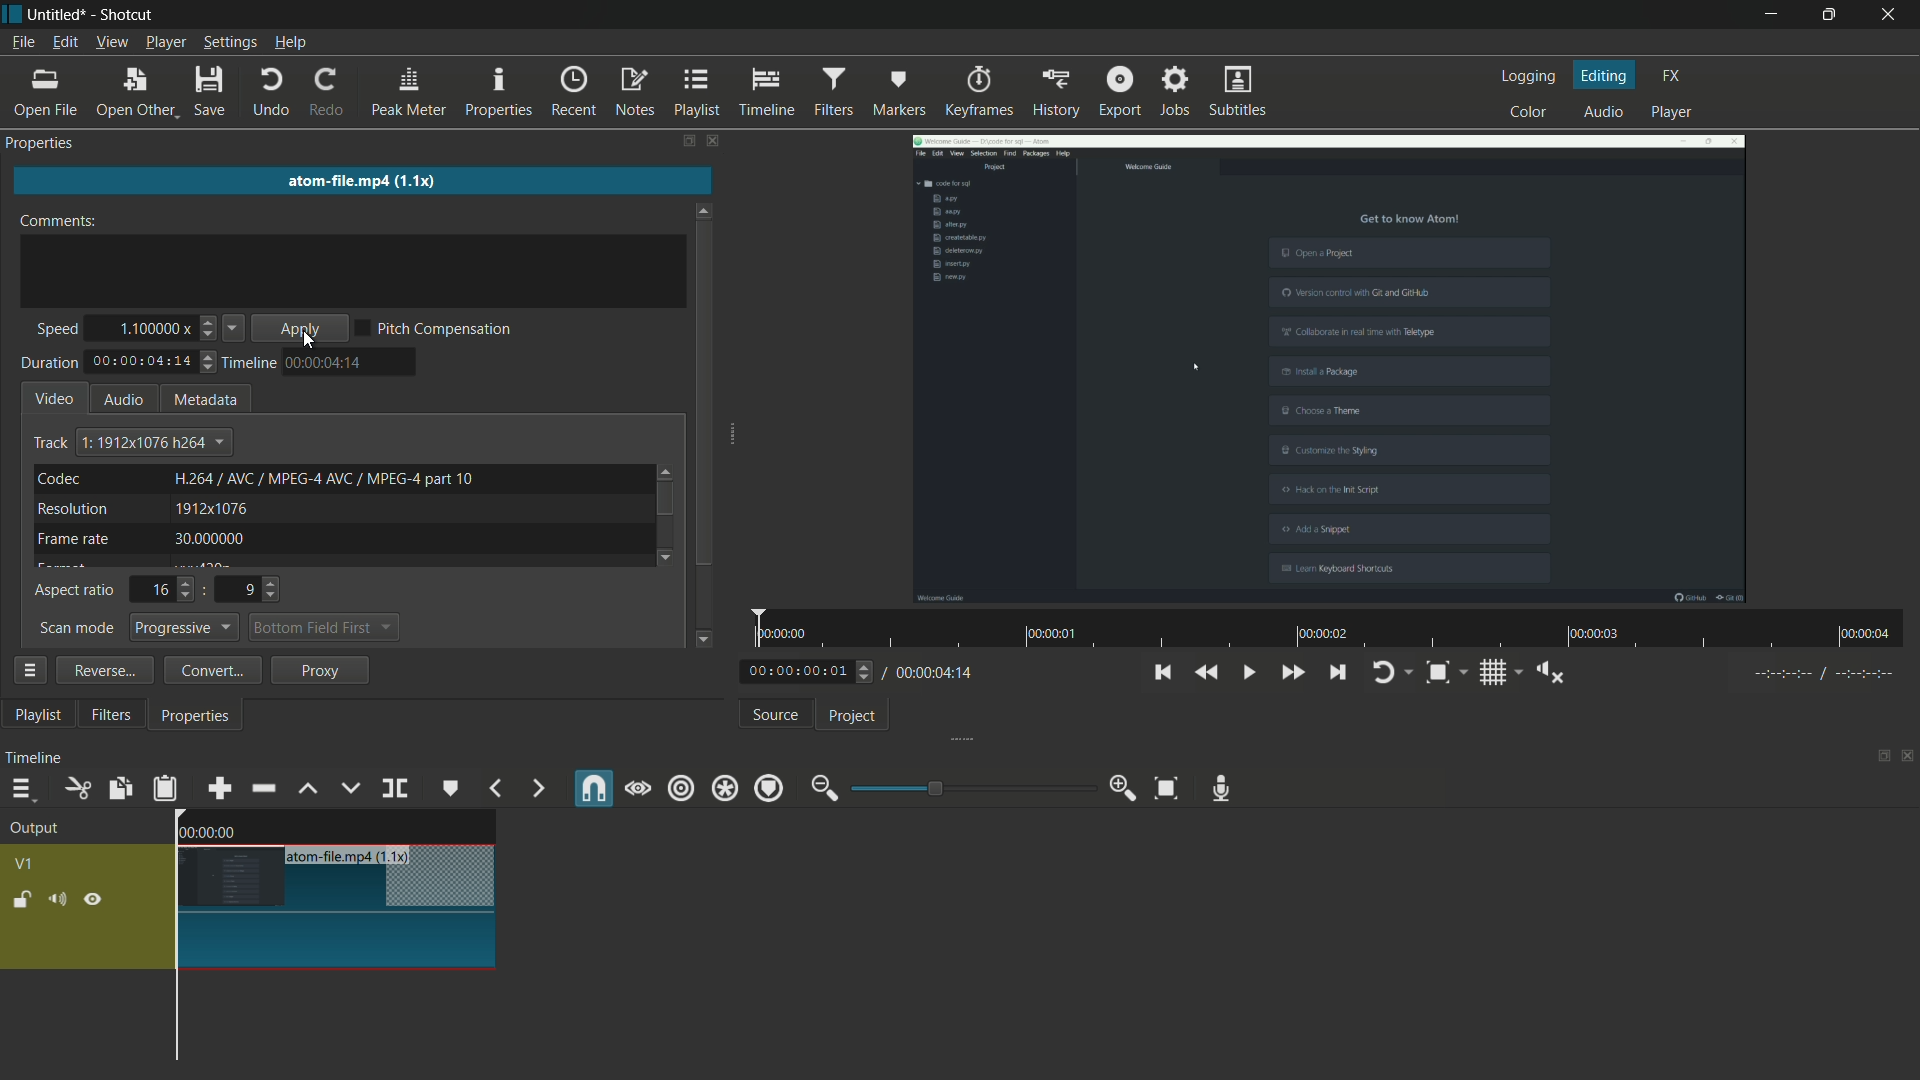 This screenshot has height=1080, width=1920. I want to click on v1, so click(26, 865).